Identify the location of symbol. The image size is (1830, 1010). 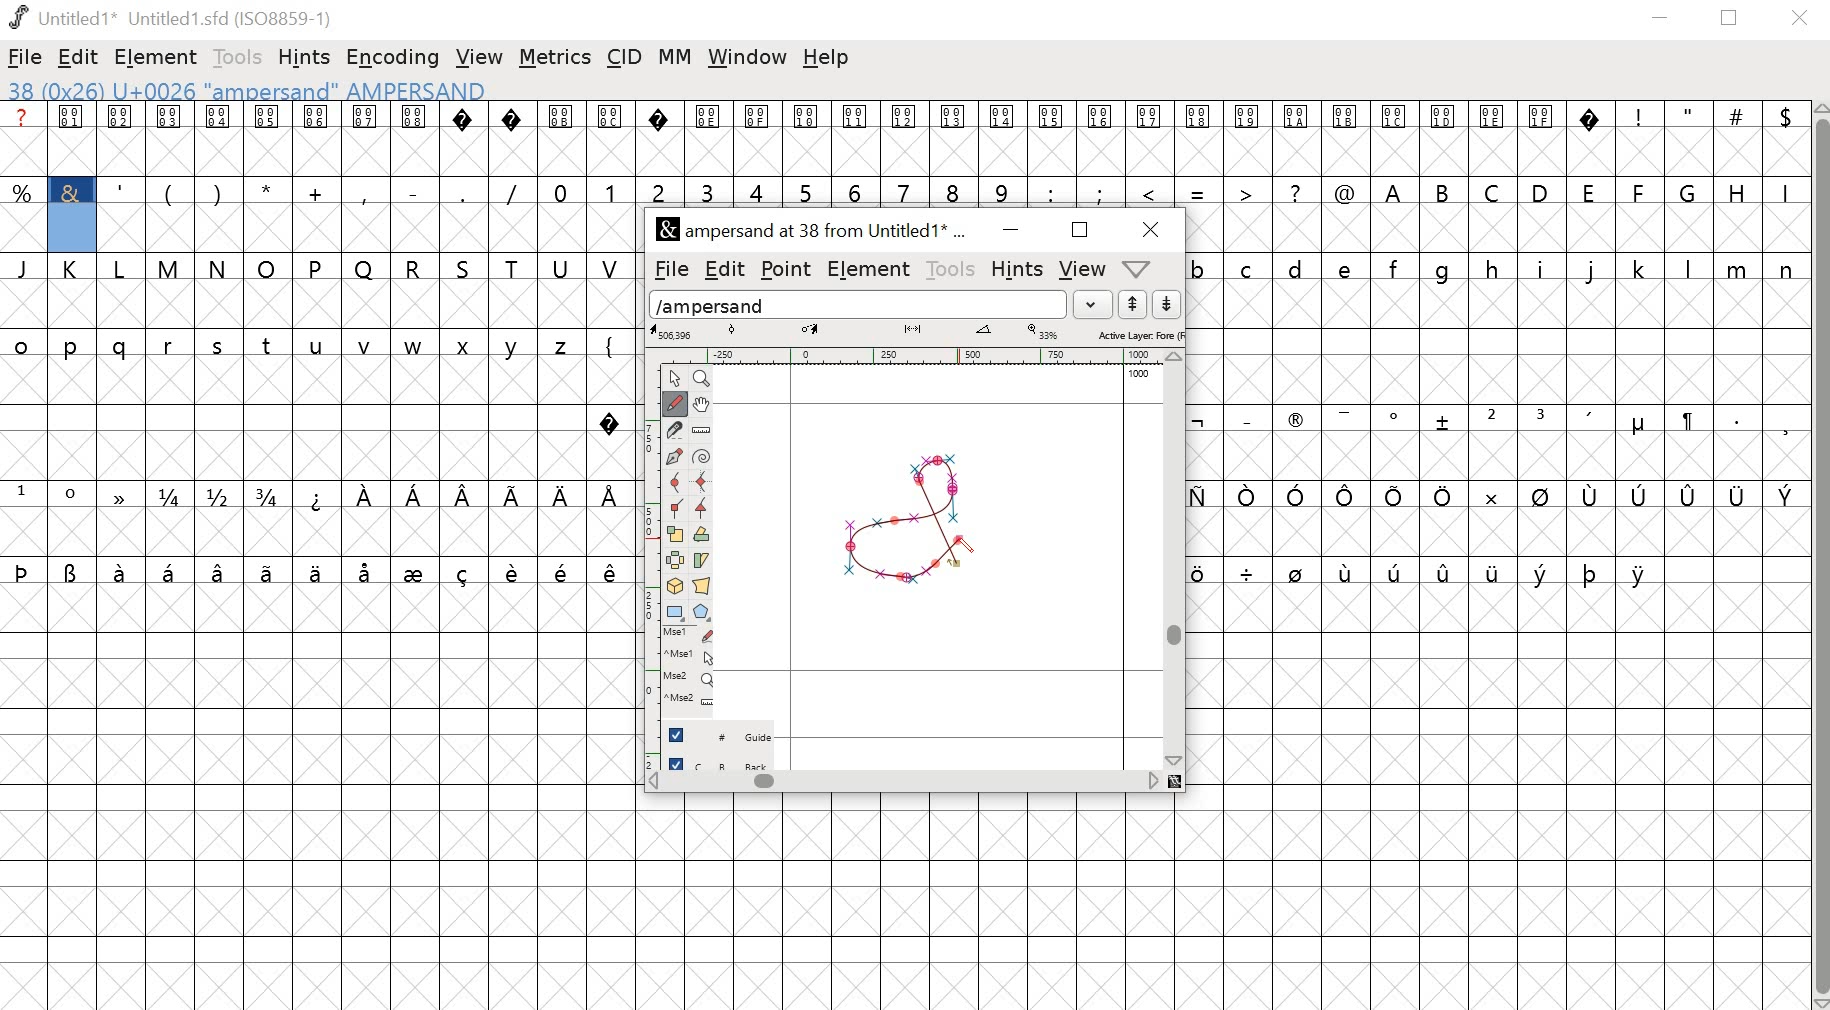
(417, 571).